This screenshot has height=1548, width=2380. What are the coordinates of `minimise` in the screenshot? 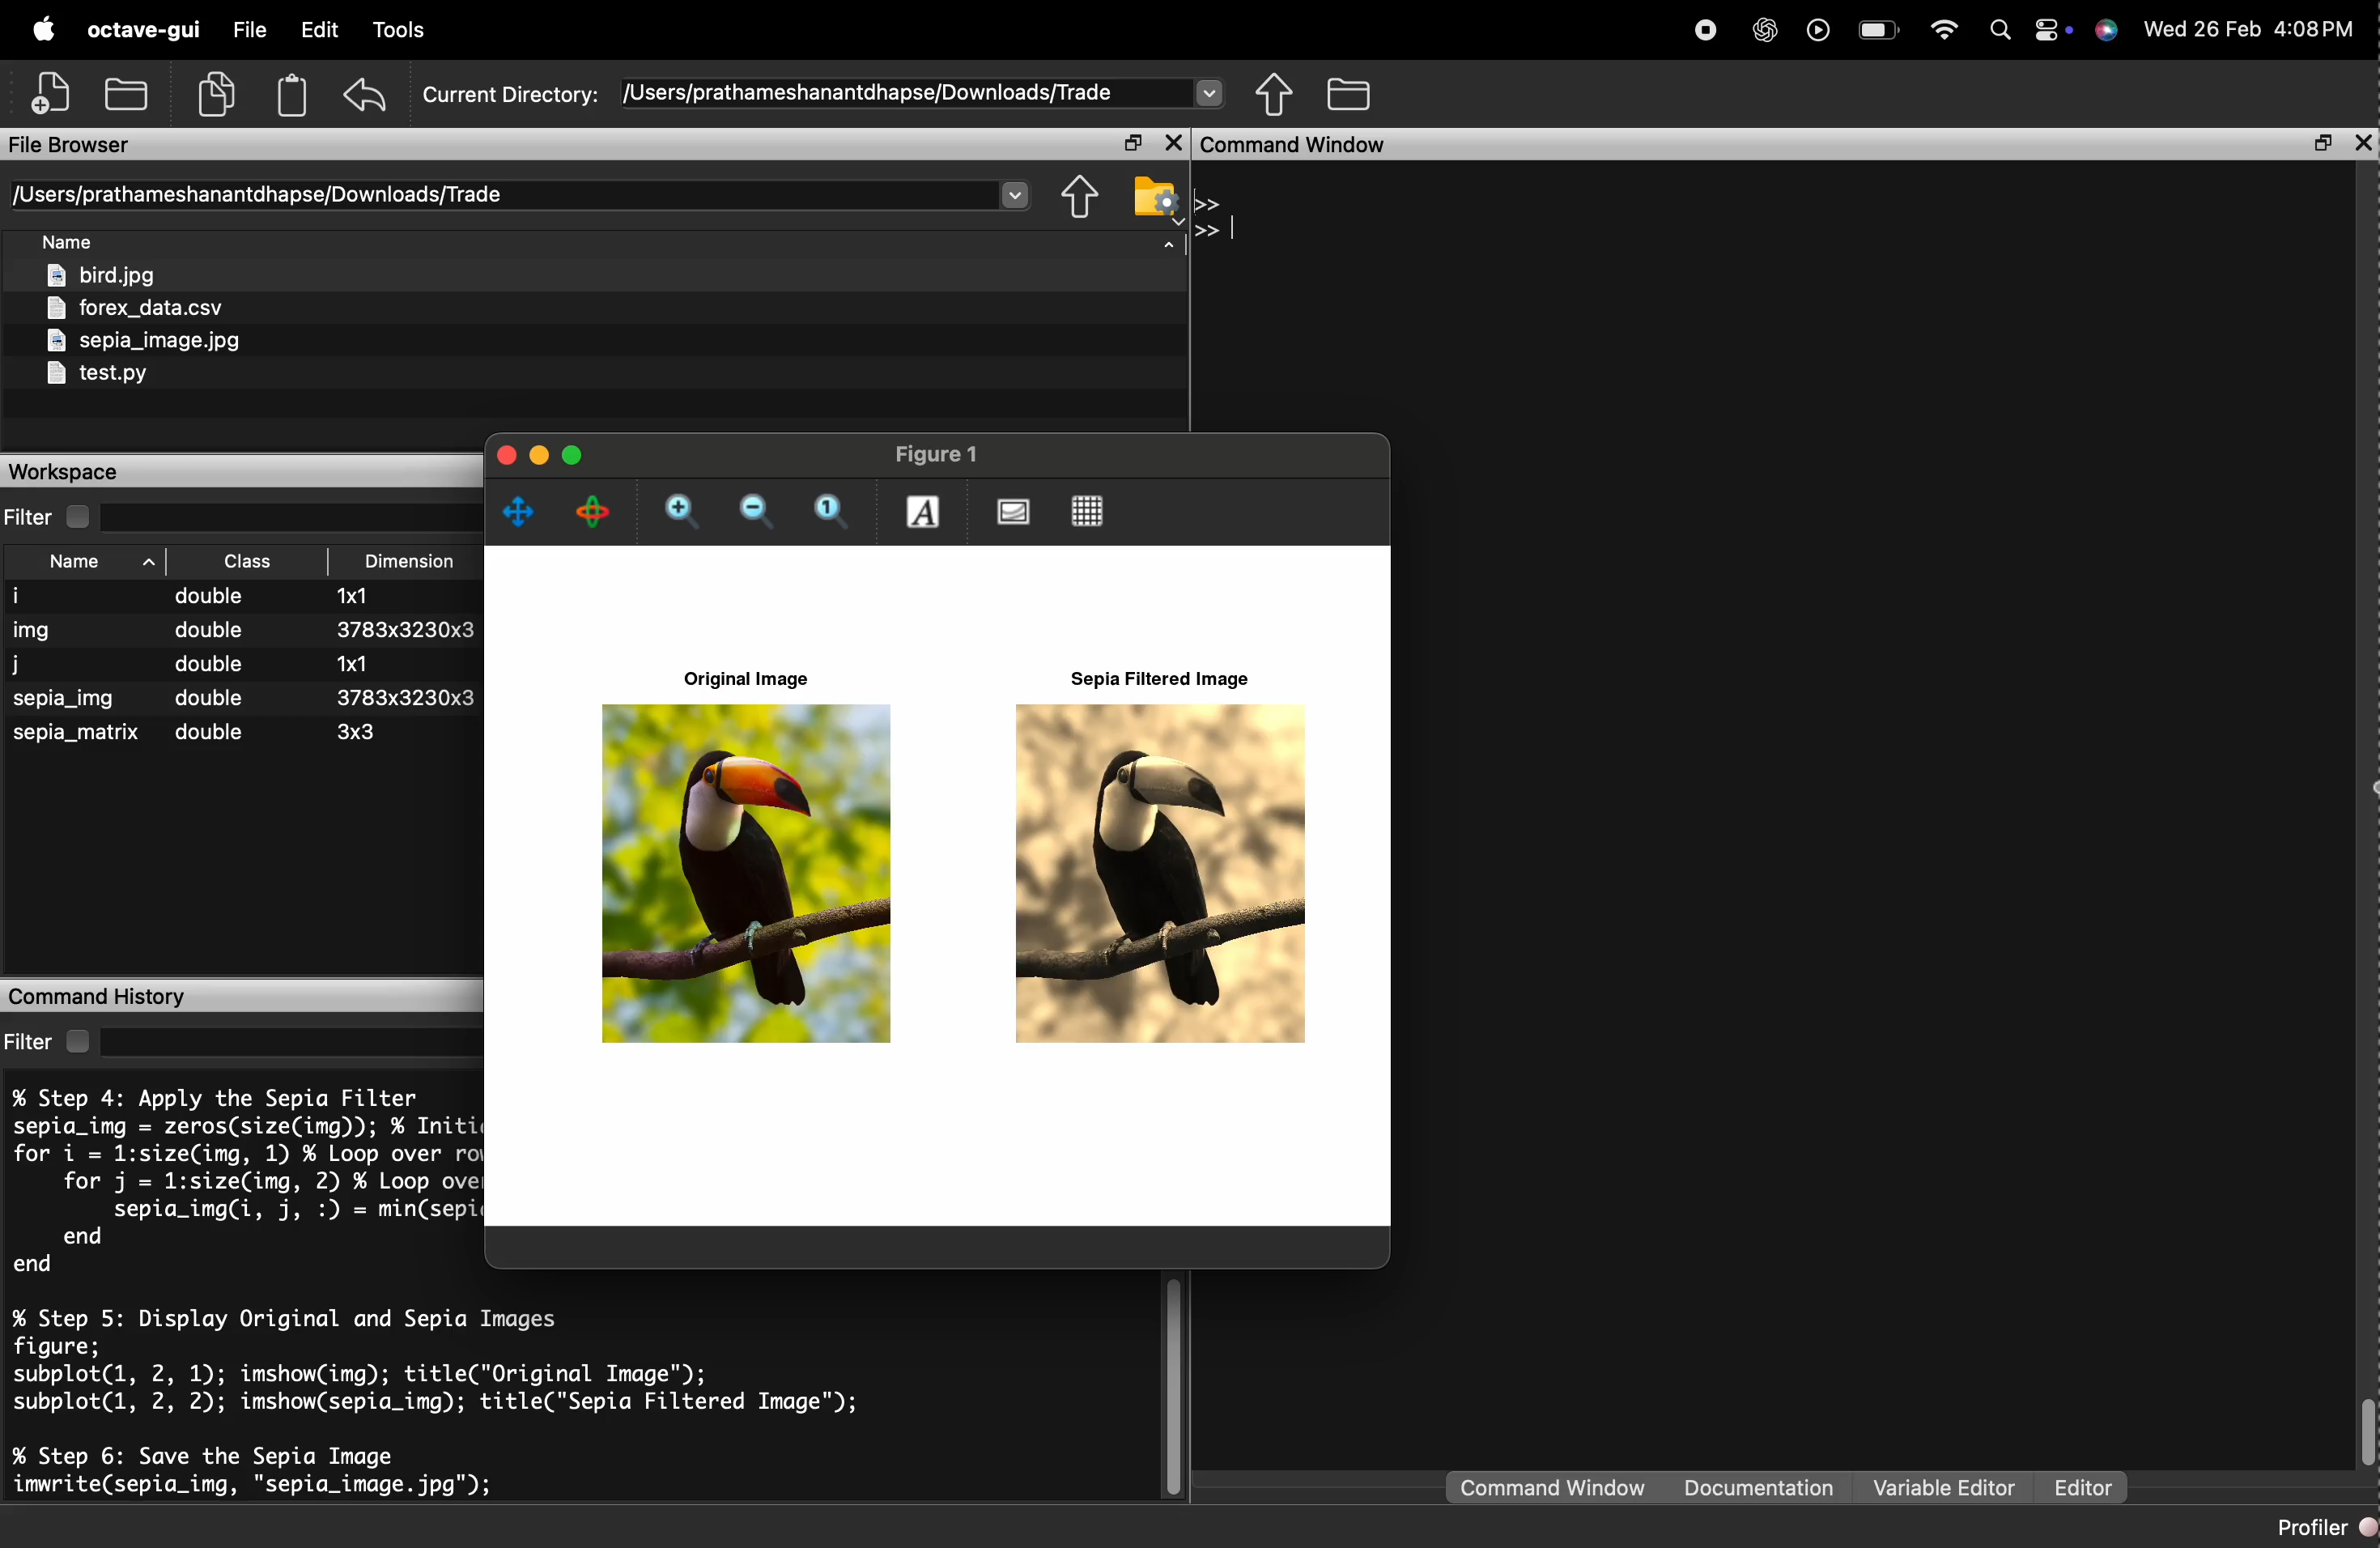 It's located at (536, 454).